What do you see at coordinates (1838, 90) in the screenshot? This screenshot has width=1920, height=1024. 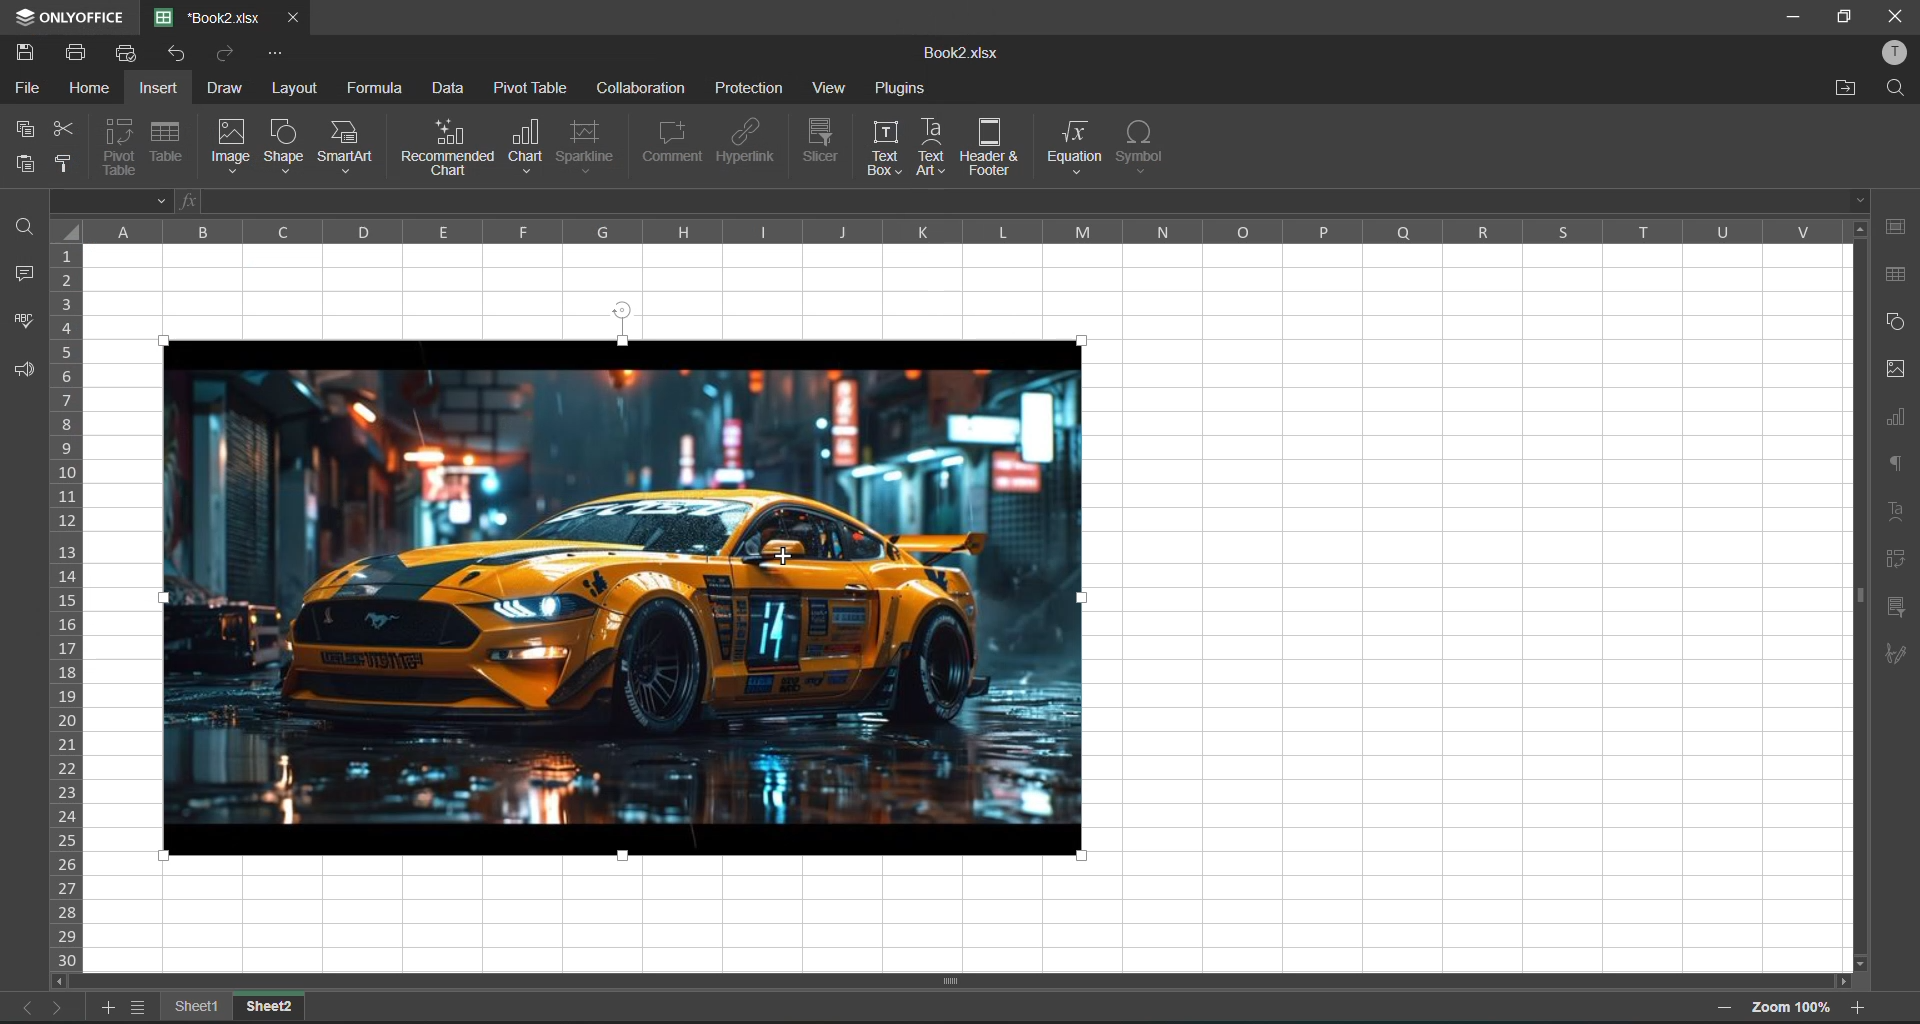 I see `open location` at bounding box center [1838, 90].